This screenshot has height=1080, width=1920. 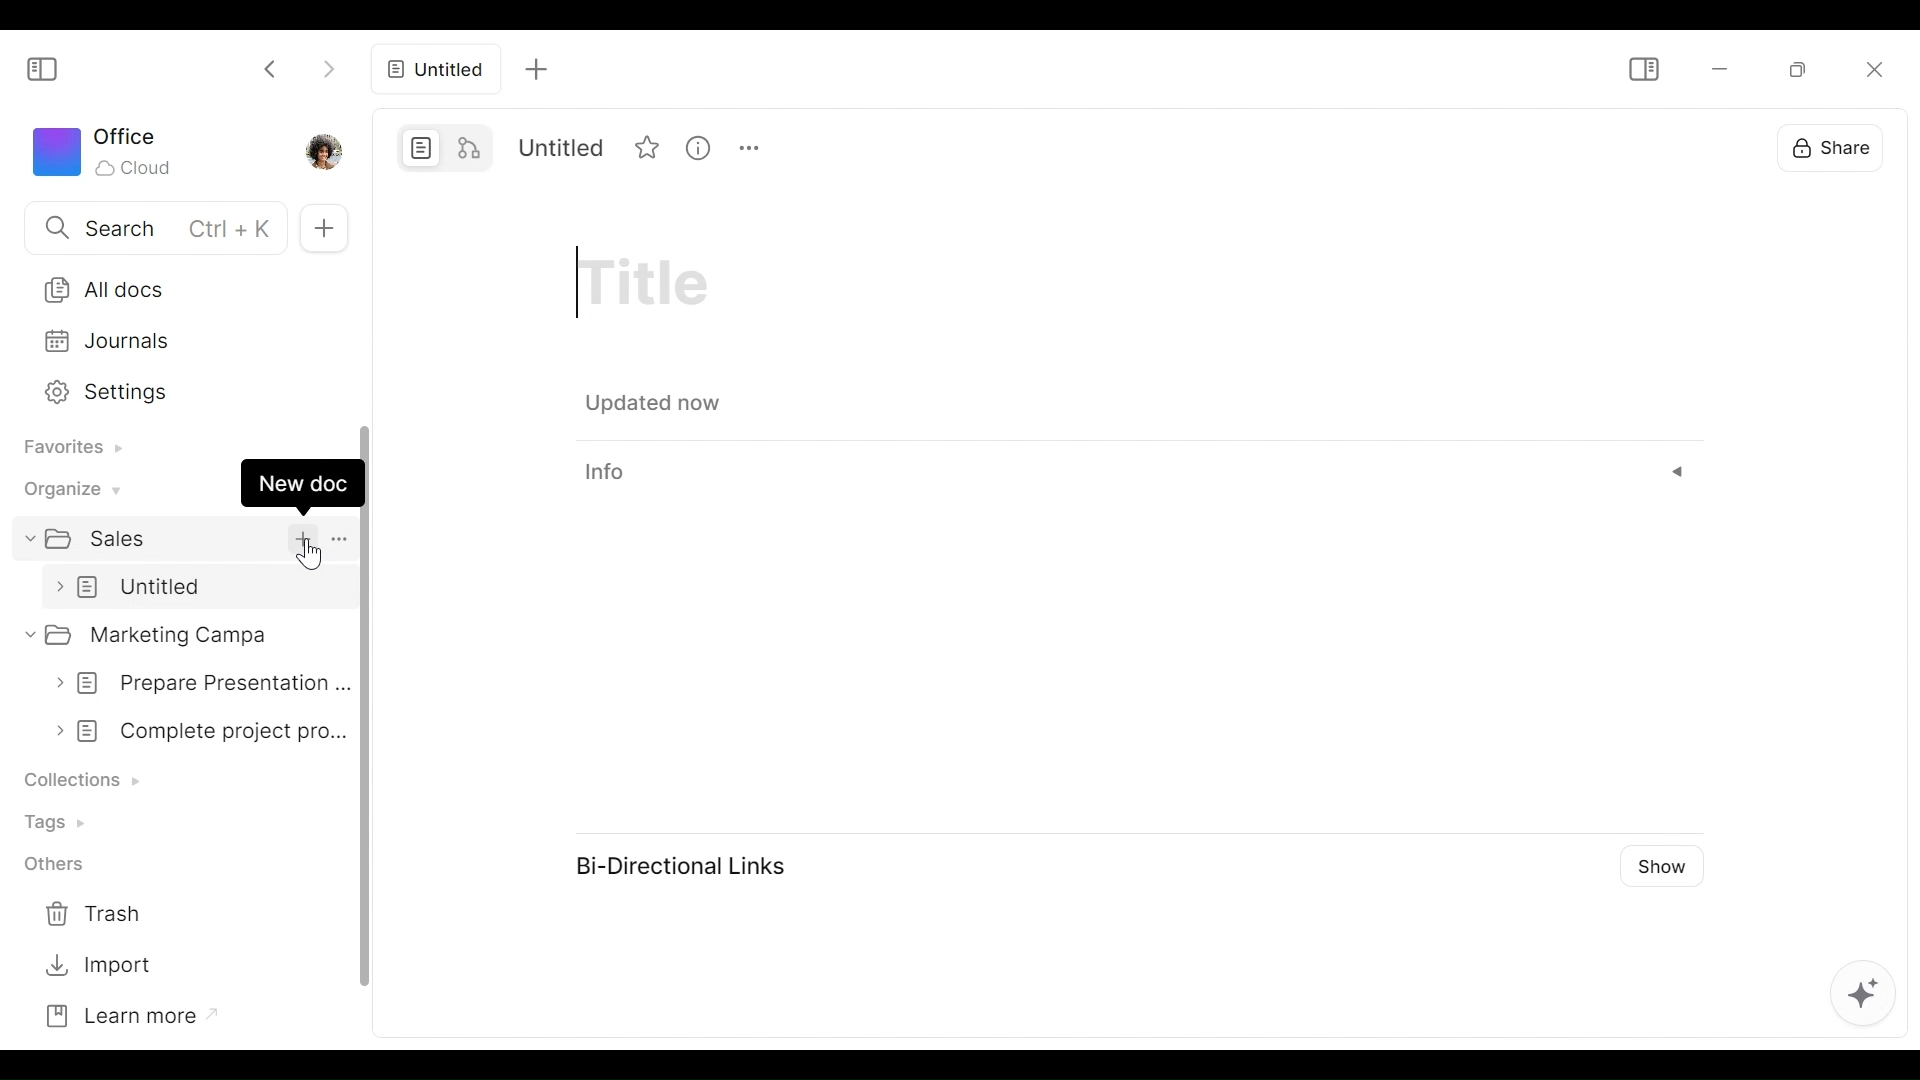 What do you see at coordinates (271, 67) in the screenshot?
I see `Click to go back` at bounding box center [271, 67].